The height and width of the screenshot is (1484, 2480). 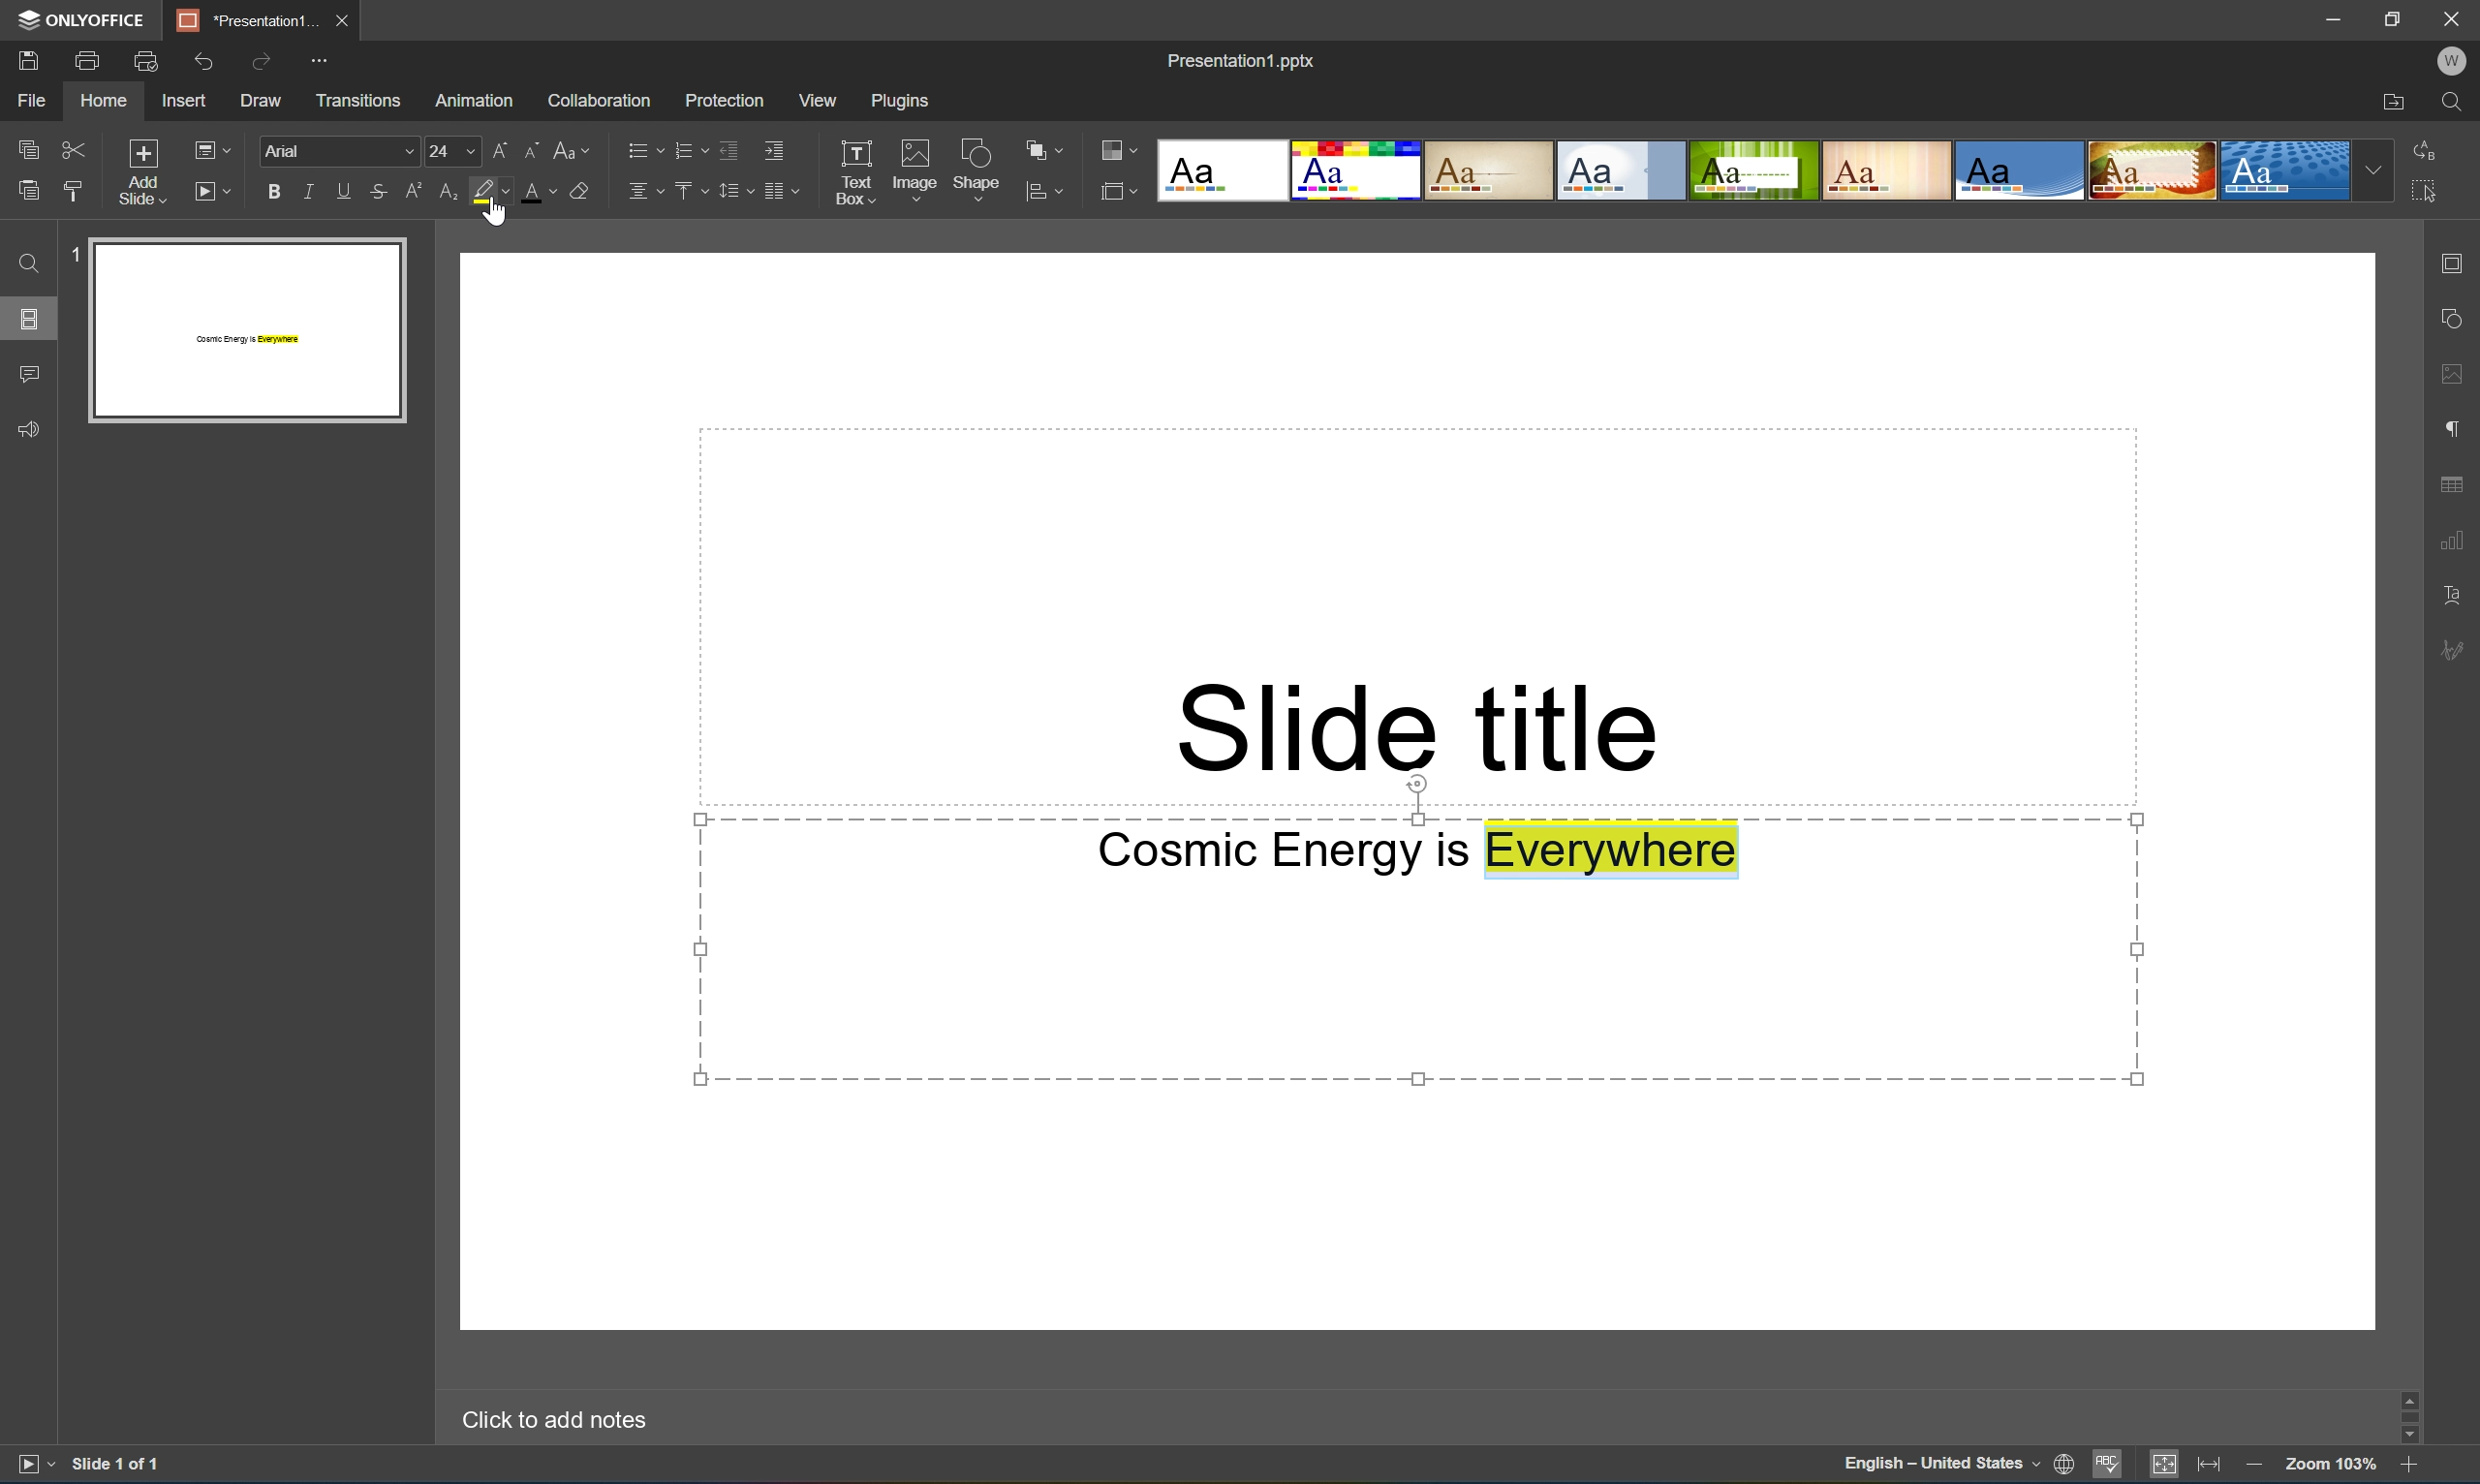 I want to click on Increment font size, so click(x=499, y=143).